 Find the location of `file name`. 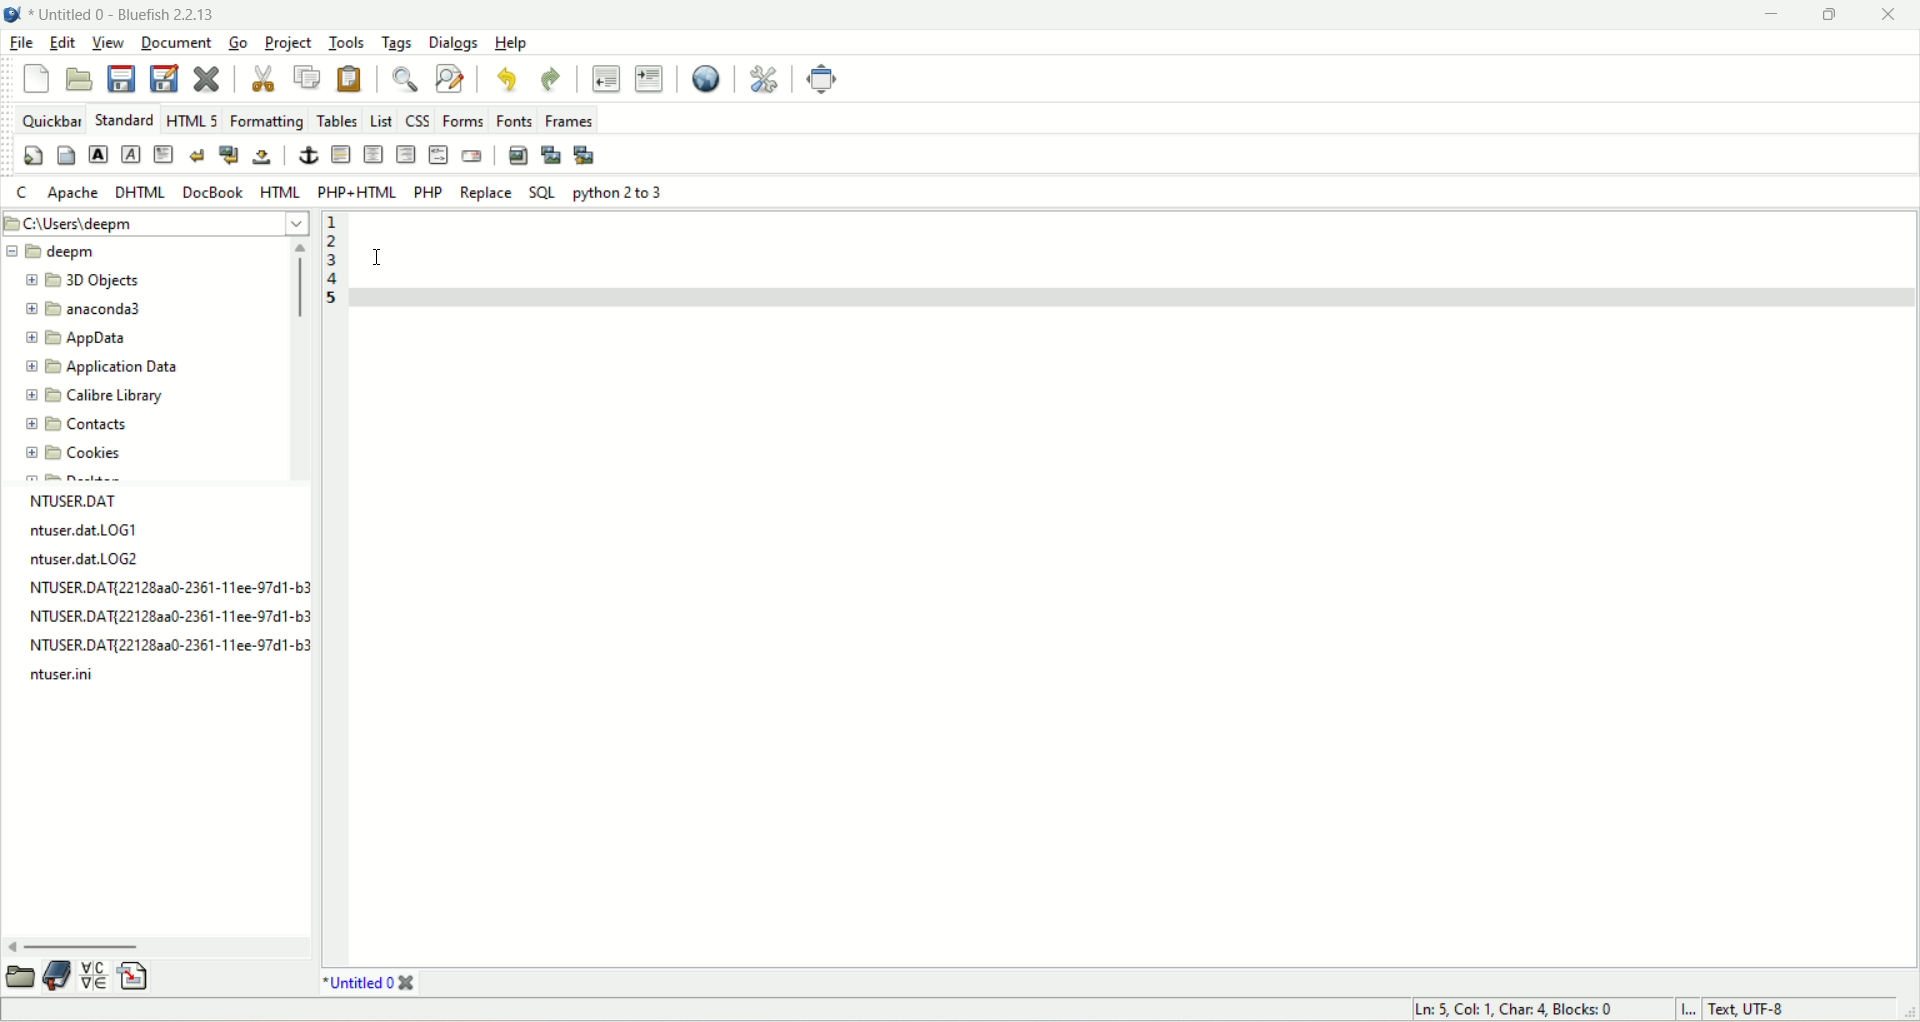

file name is located at coordinates (94, 530).